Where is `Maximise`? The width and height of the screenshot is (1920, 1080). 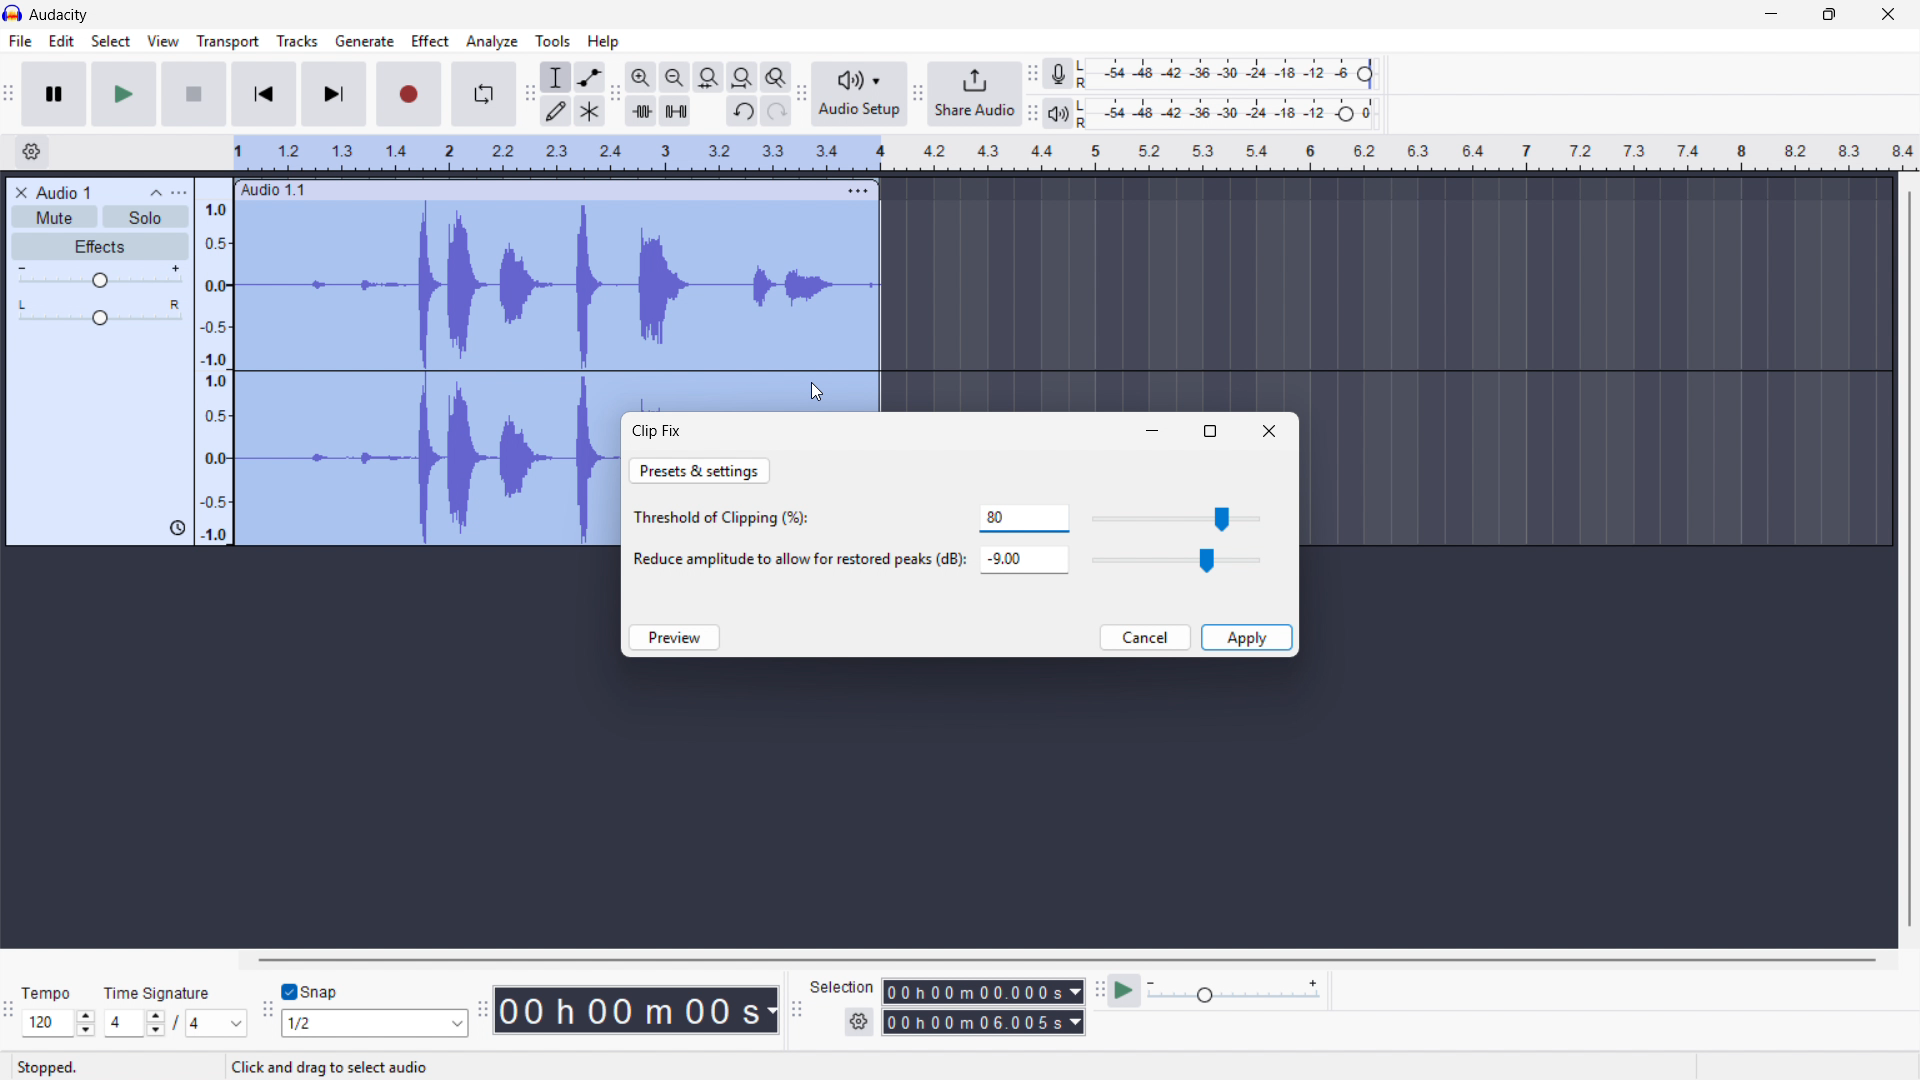
Maximise is located at coordinates (1832, 15).